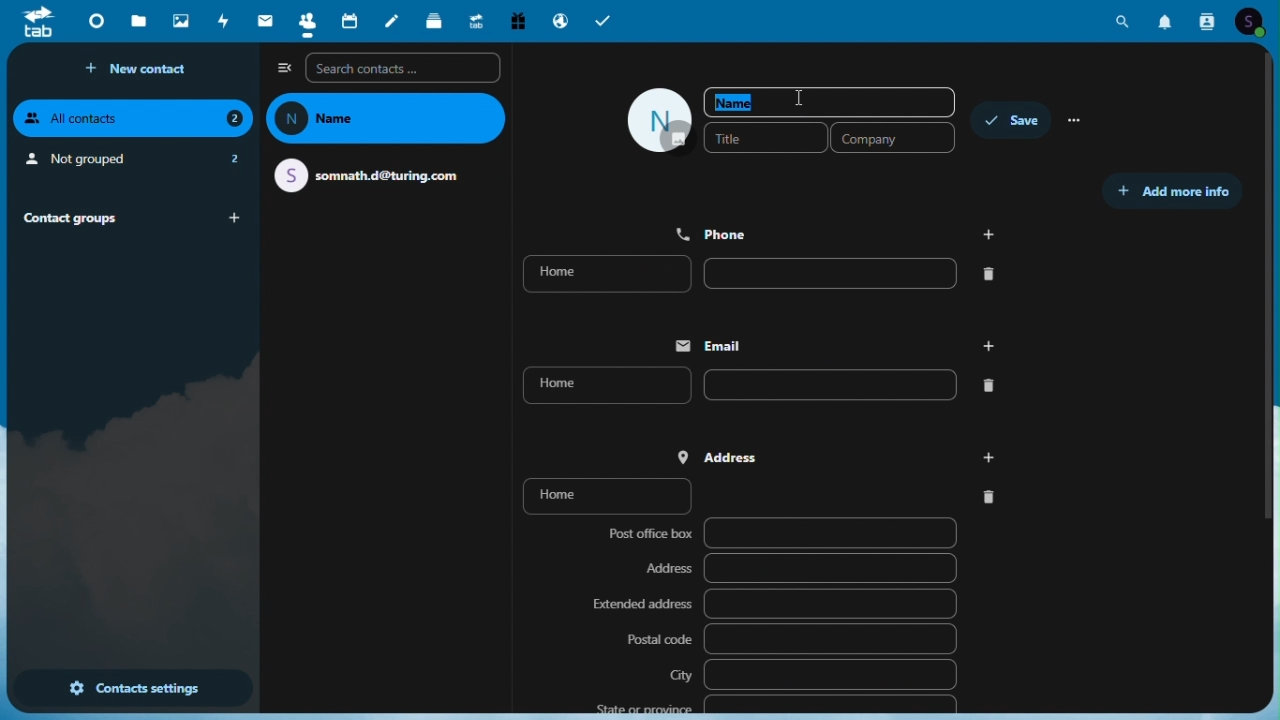 This screenshot has height=720, width=1280. Describe the element at coordinates (769, 274) in the screenshot. I see `home` at that location.